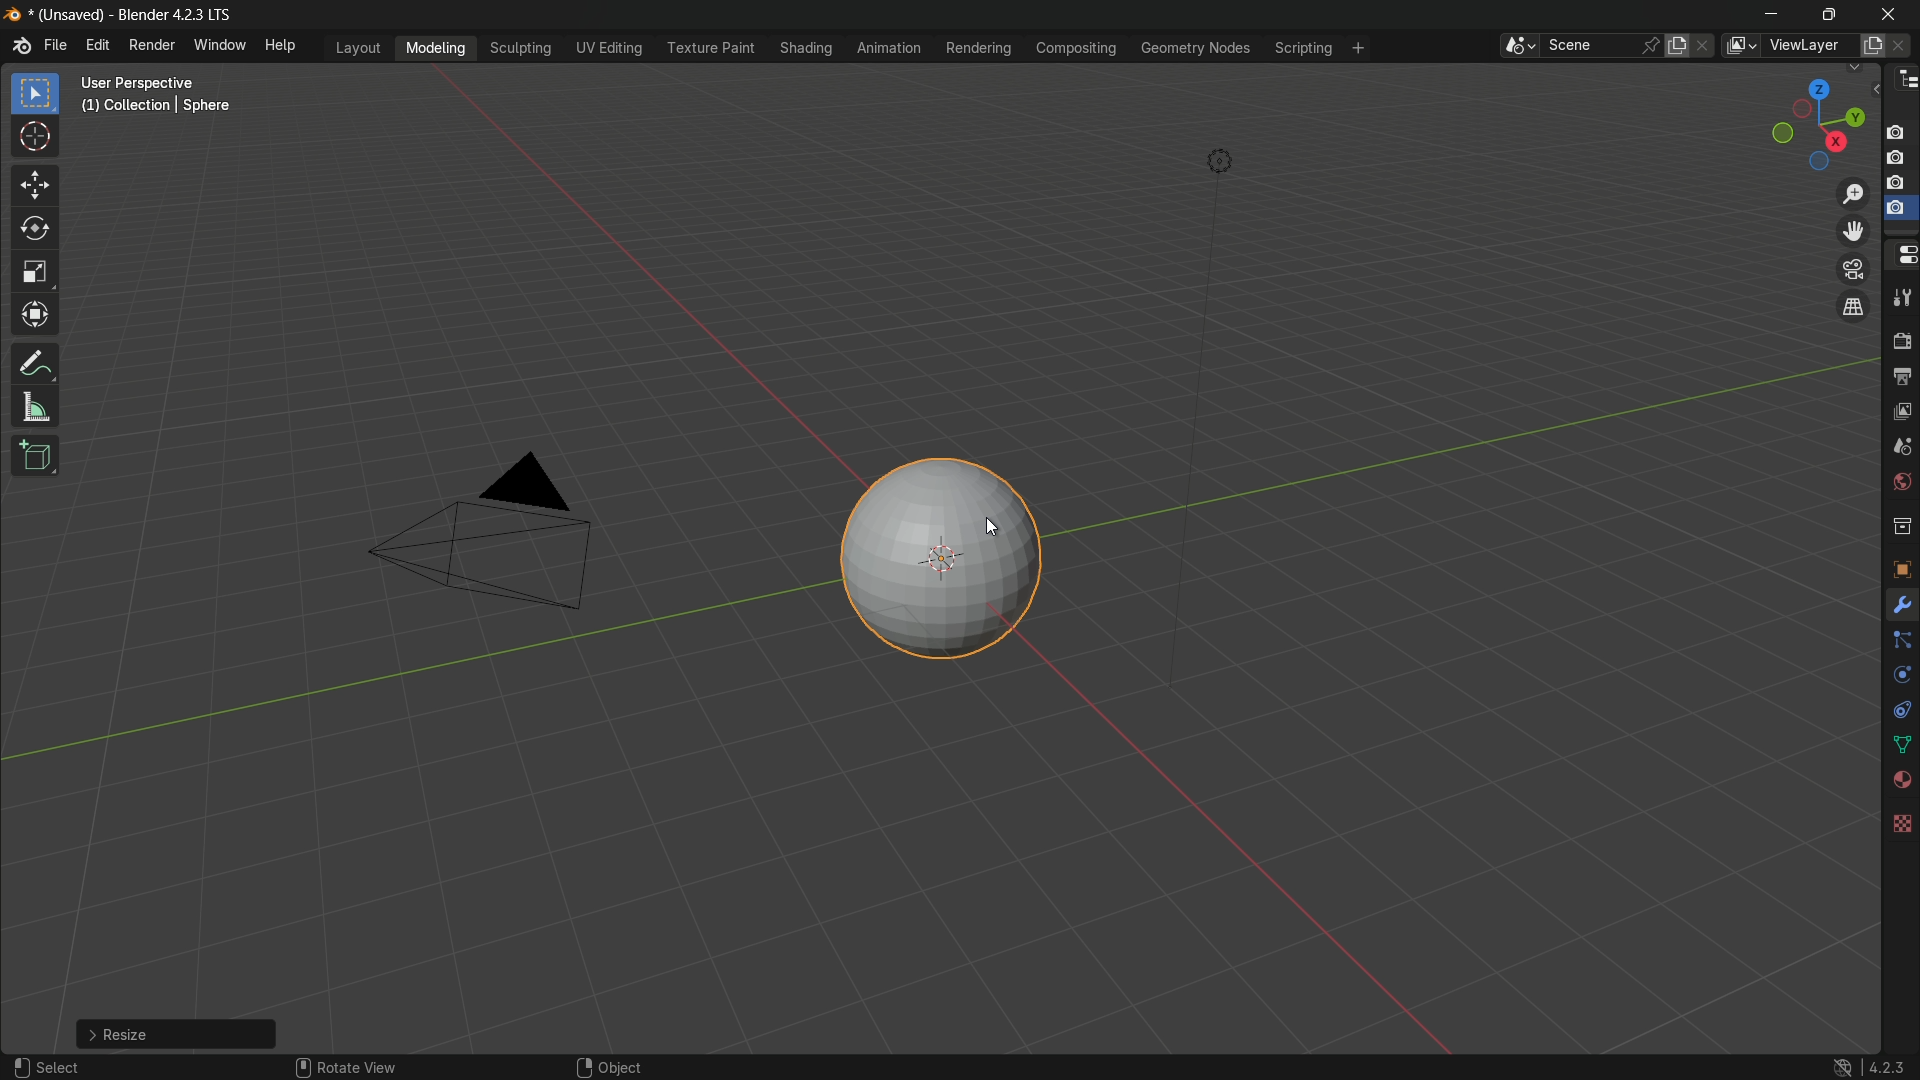 Image resolution: width=1920 pixels, height=1080 pixels. I want to click on remove layer, so click(1903, 45).